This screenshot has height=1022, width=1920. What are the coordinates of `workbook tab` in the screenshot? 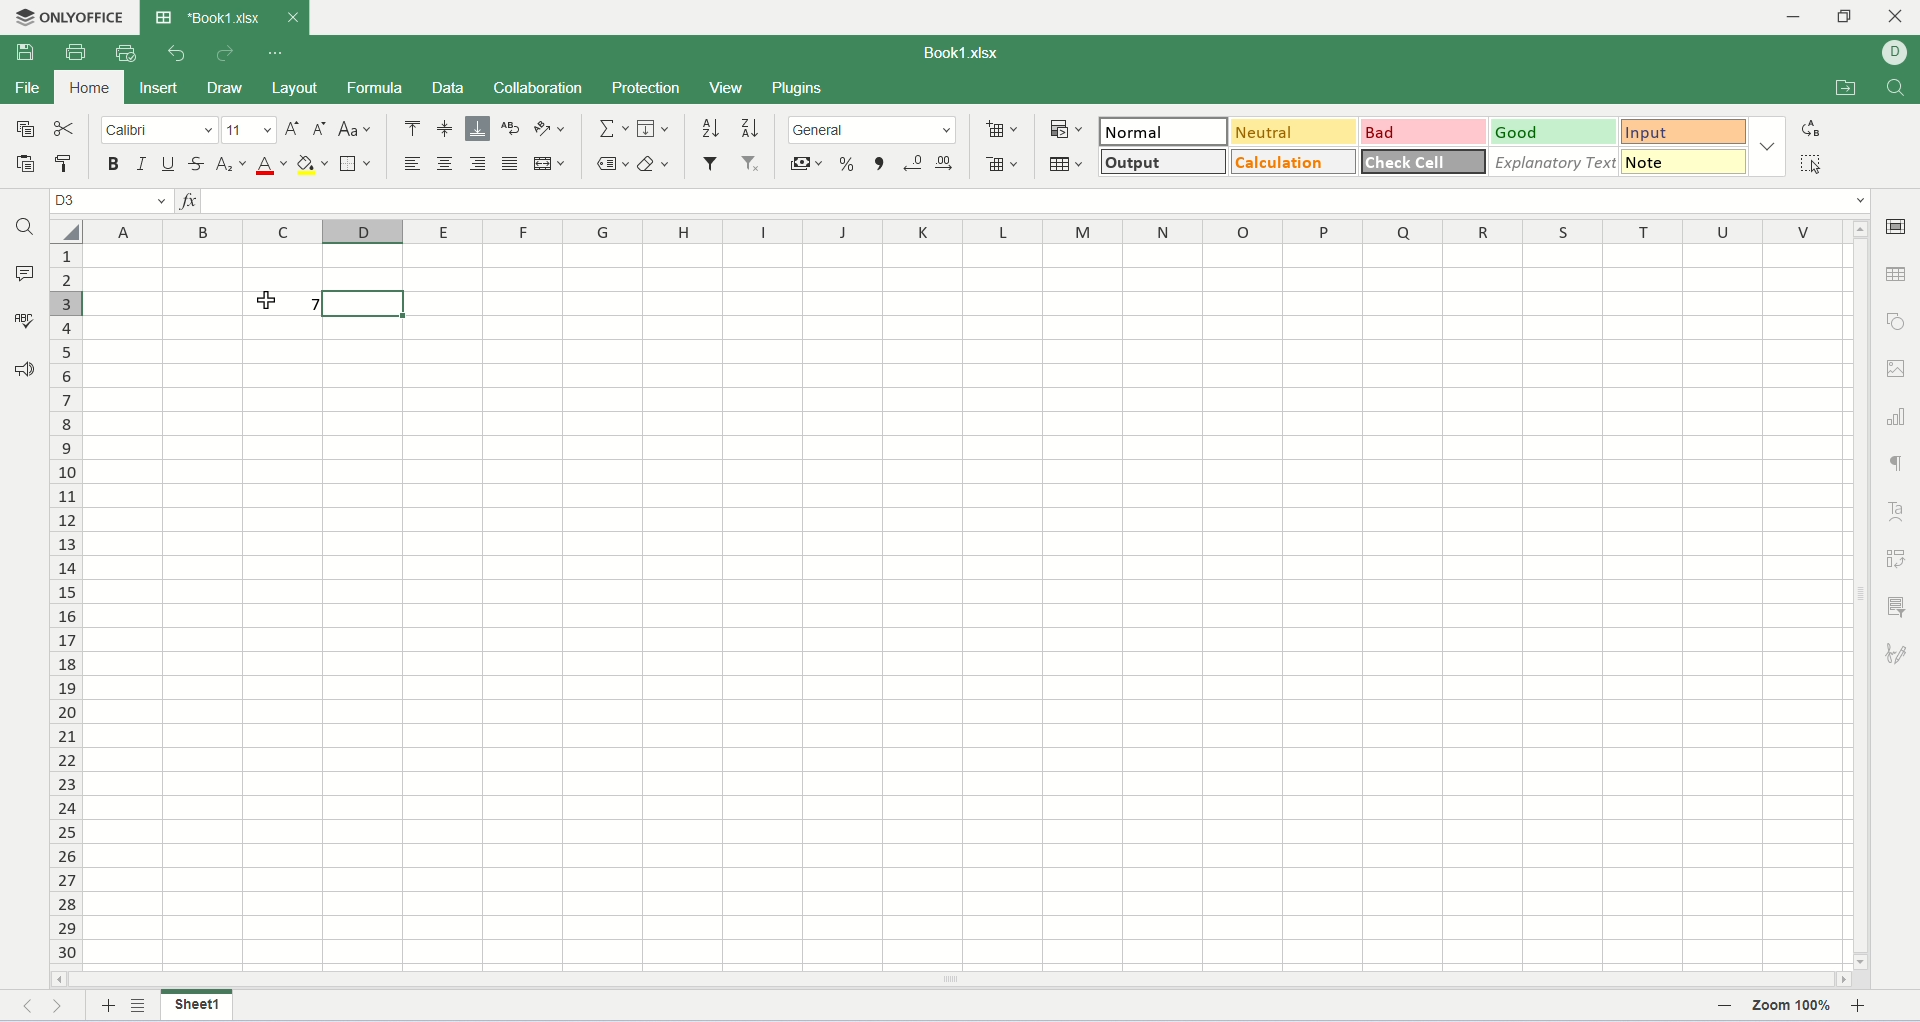 It's located at (211, 17).